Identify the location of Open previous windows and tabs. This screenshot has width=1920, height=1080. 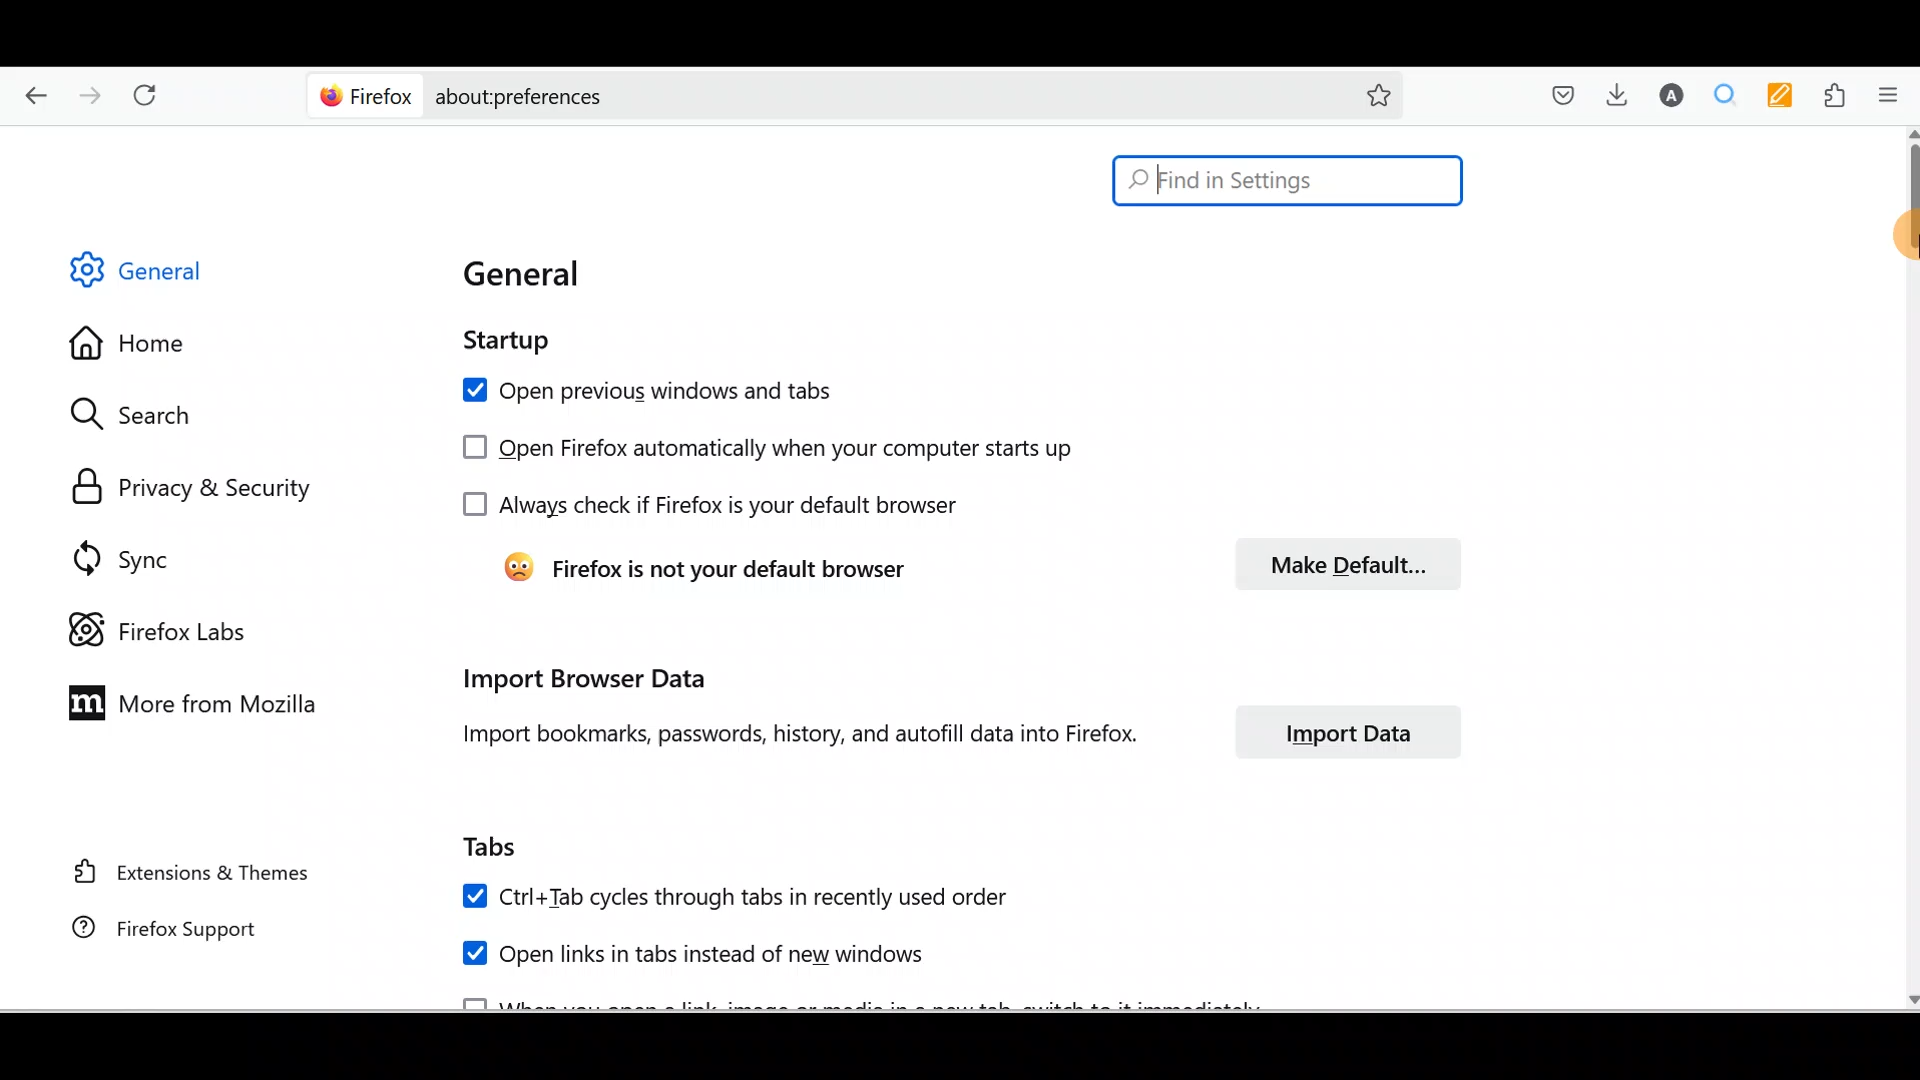
(647, 387).